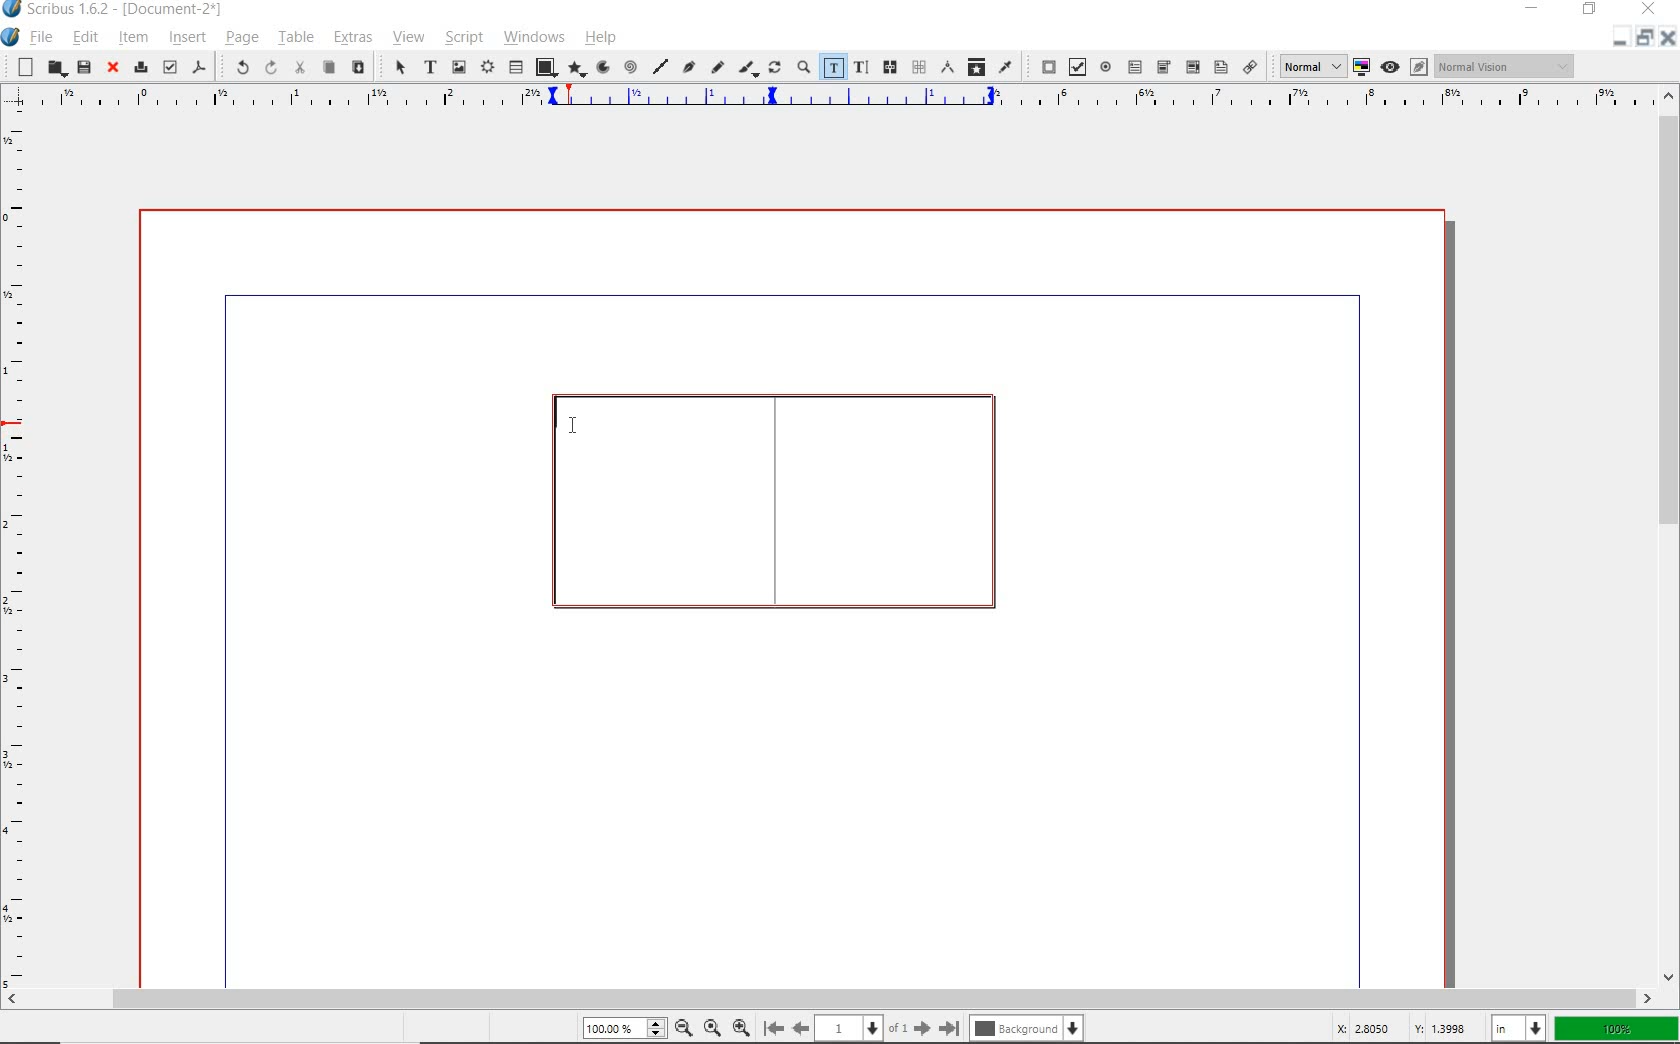  What do you see at coordinates (1105, 67) in the screenshot?
I see `pdf radio button` at bounding box center [1105, 67].